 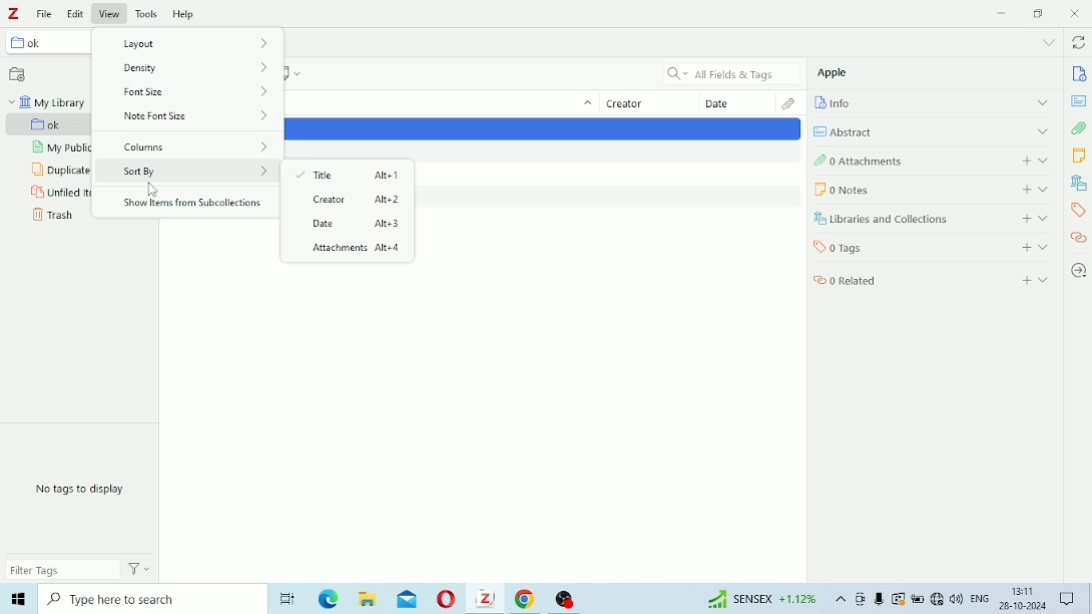 I want to click on Libraries and collections, so click(x=1079, y=183).